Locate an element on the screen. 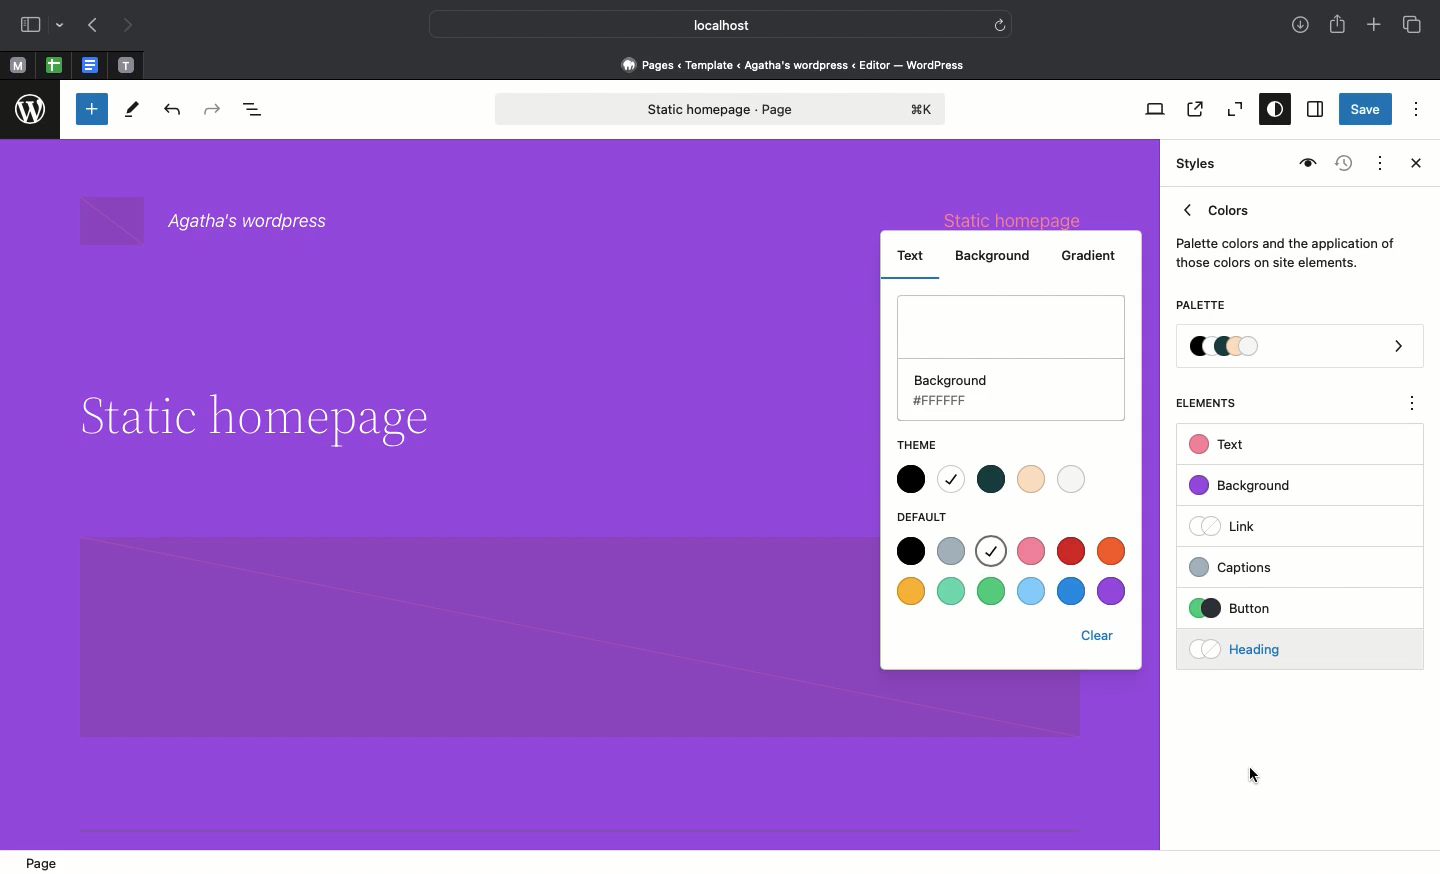 This screenshot has height=874, width=1440. Gradient is located at coordinates (1088, 257).